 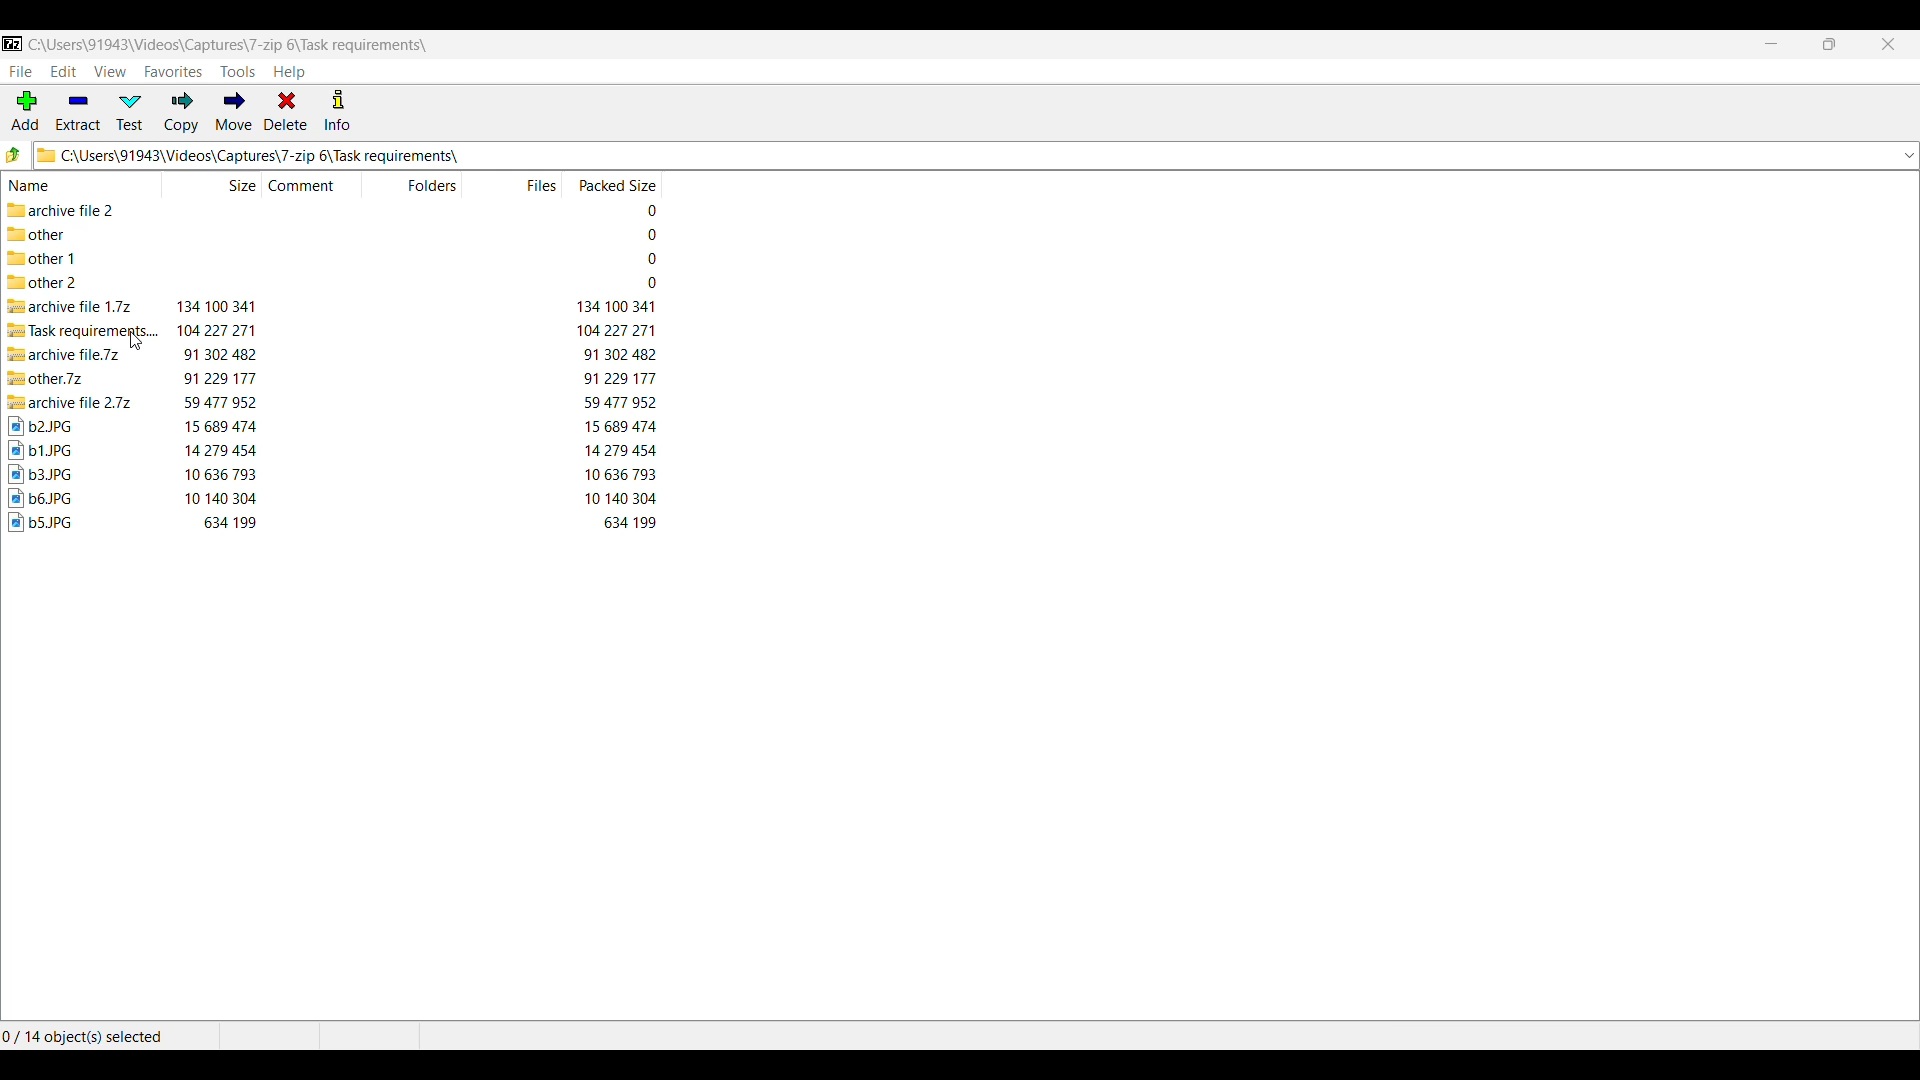 What do you see at coordinates (221, 330) in the screenshot?
I see `size` at bounding box center [221, 330].